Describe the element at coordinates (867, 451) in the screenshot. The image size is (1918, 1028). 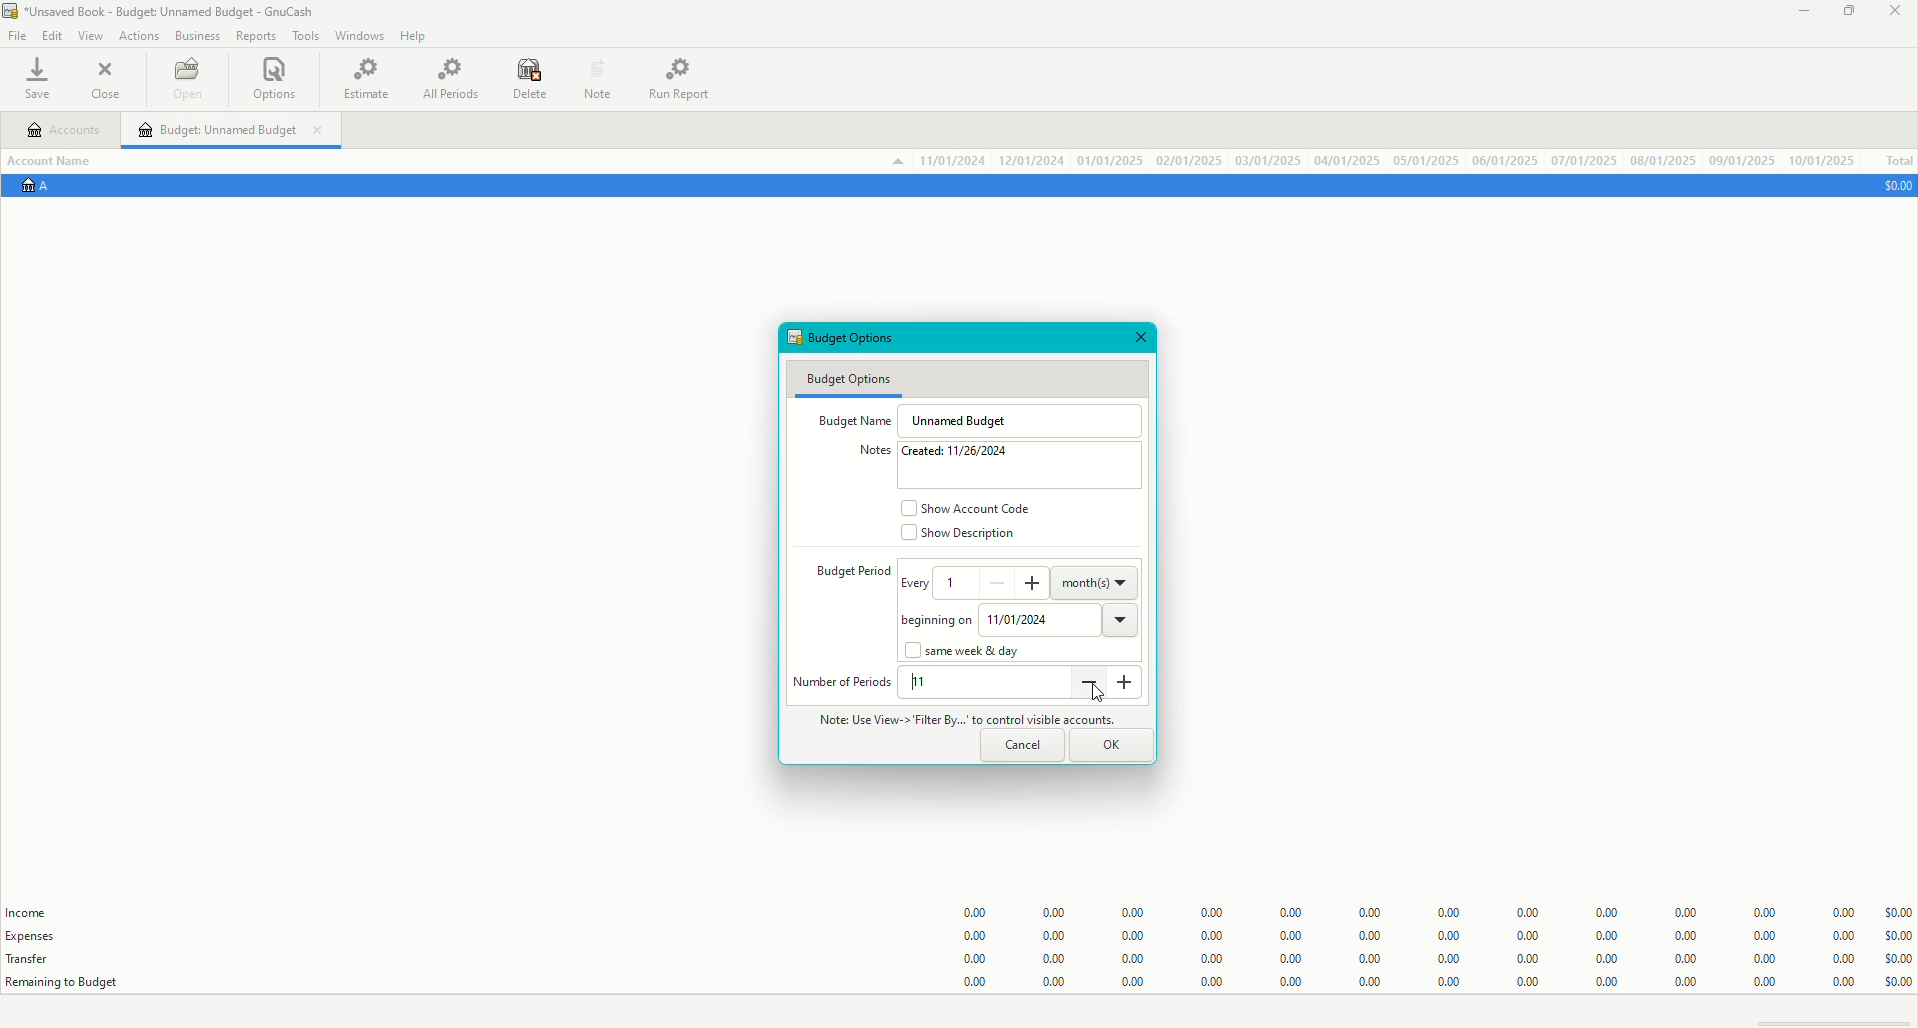
I see `Notes` at that location.